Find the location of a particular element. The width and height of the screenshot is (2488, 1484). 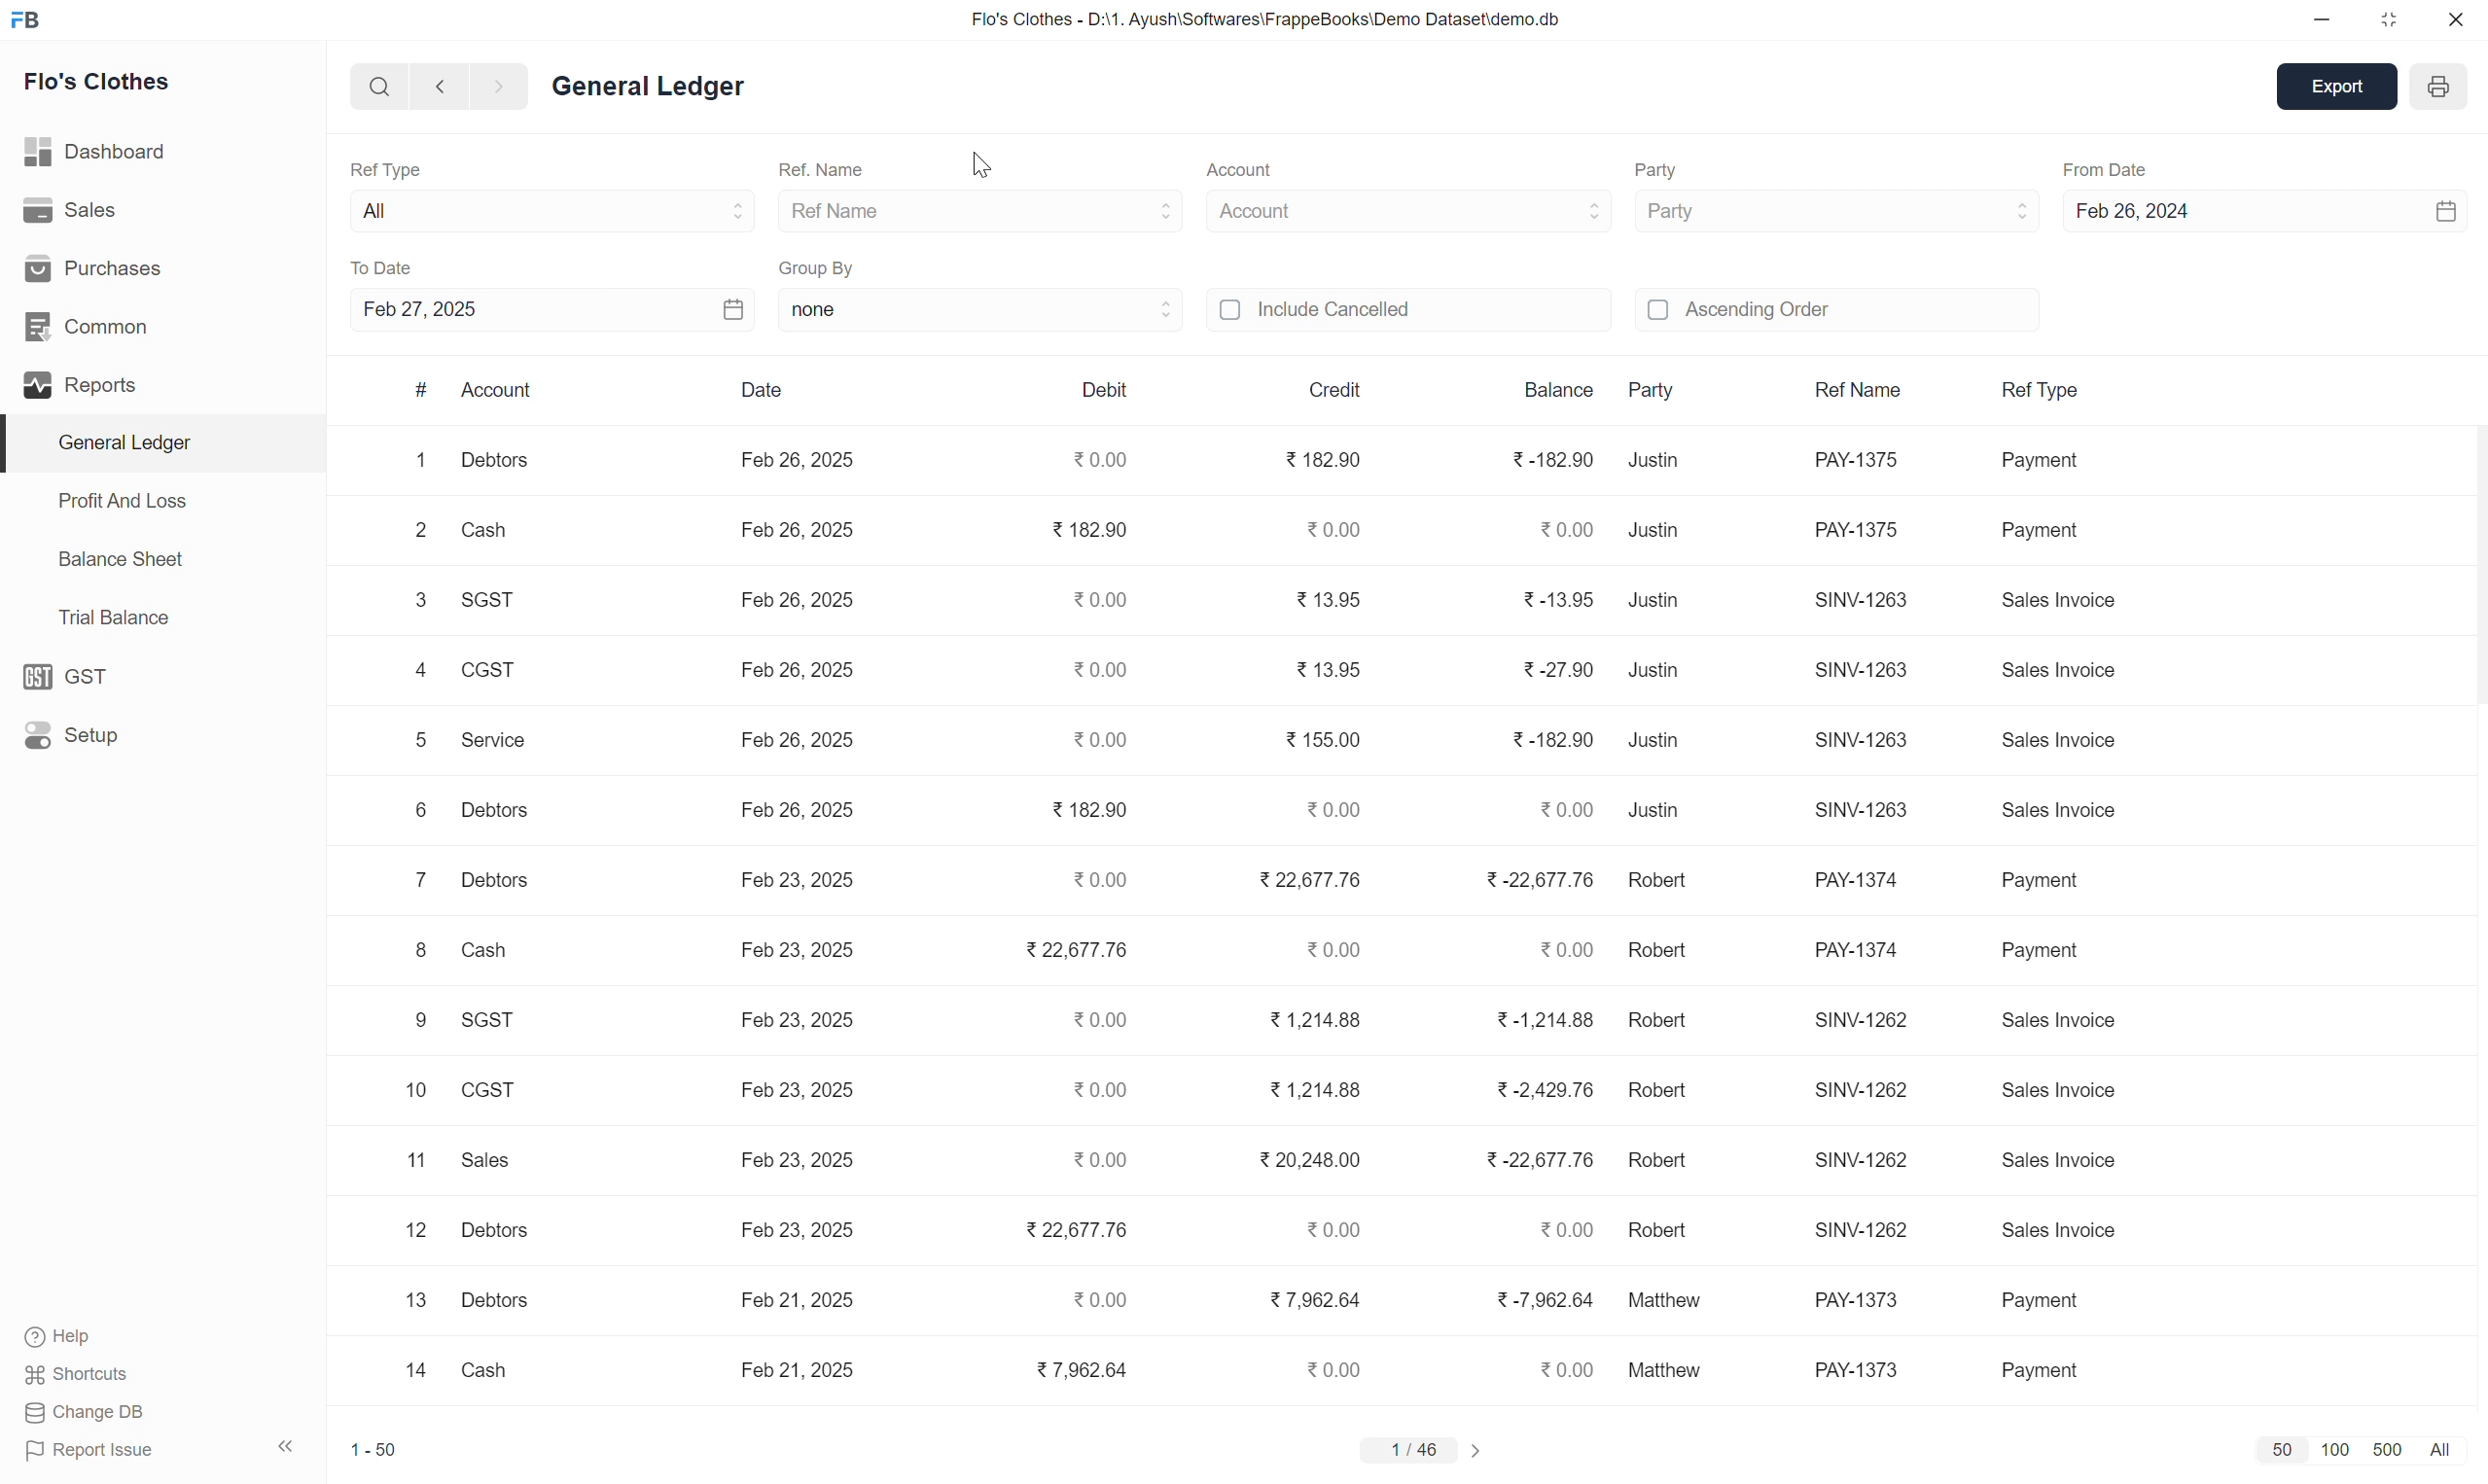

13.95 is located at coordinates (1330, 669).